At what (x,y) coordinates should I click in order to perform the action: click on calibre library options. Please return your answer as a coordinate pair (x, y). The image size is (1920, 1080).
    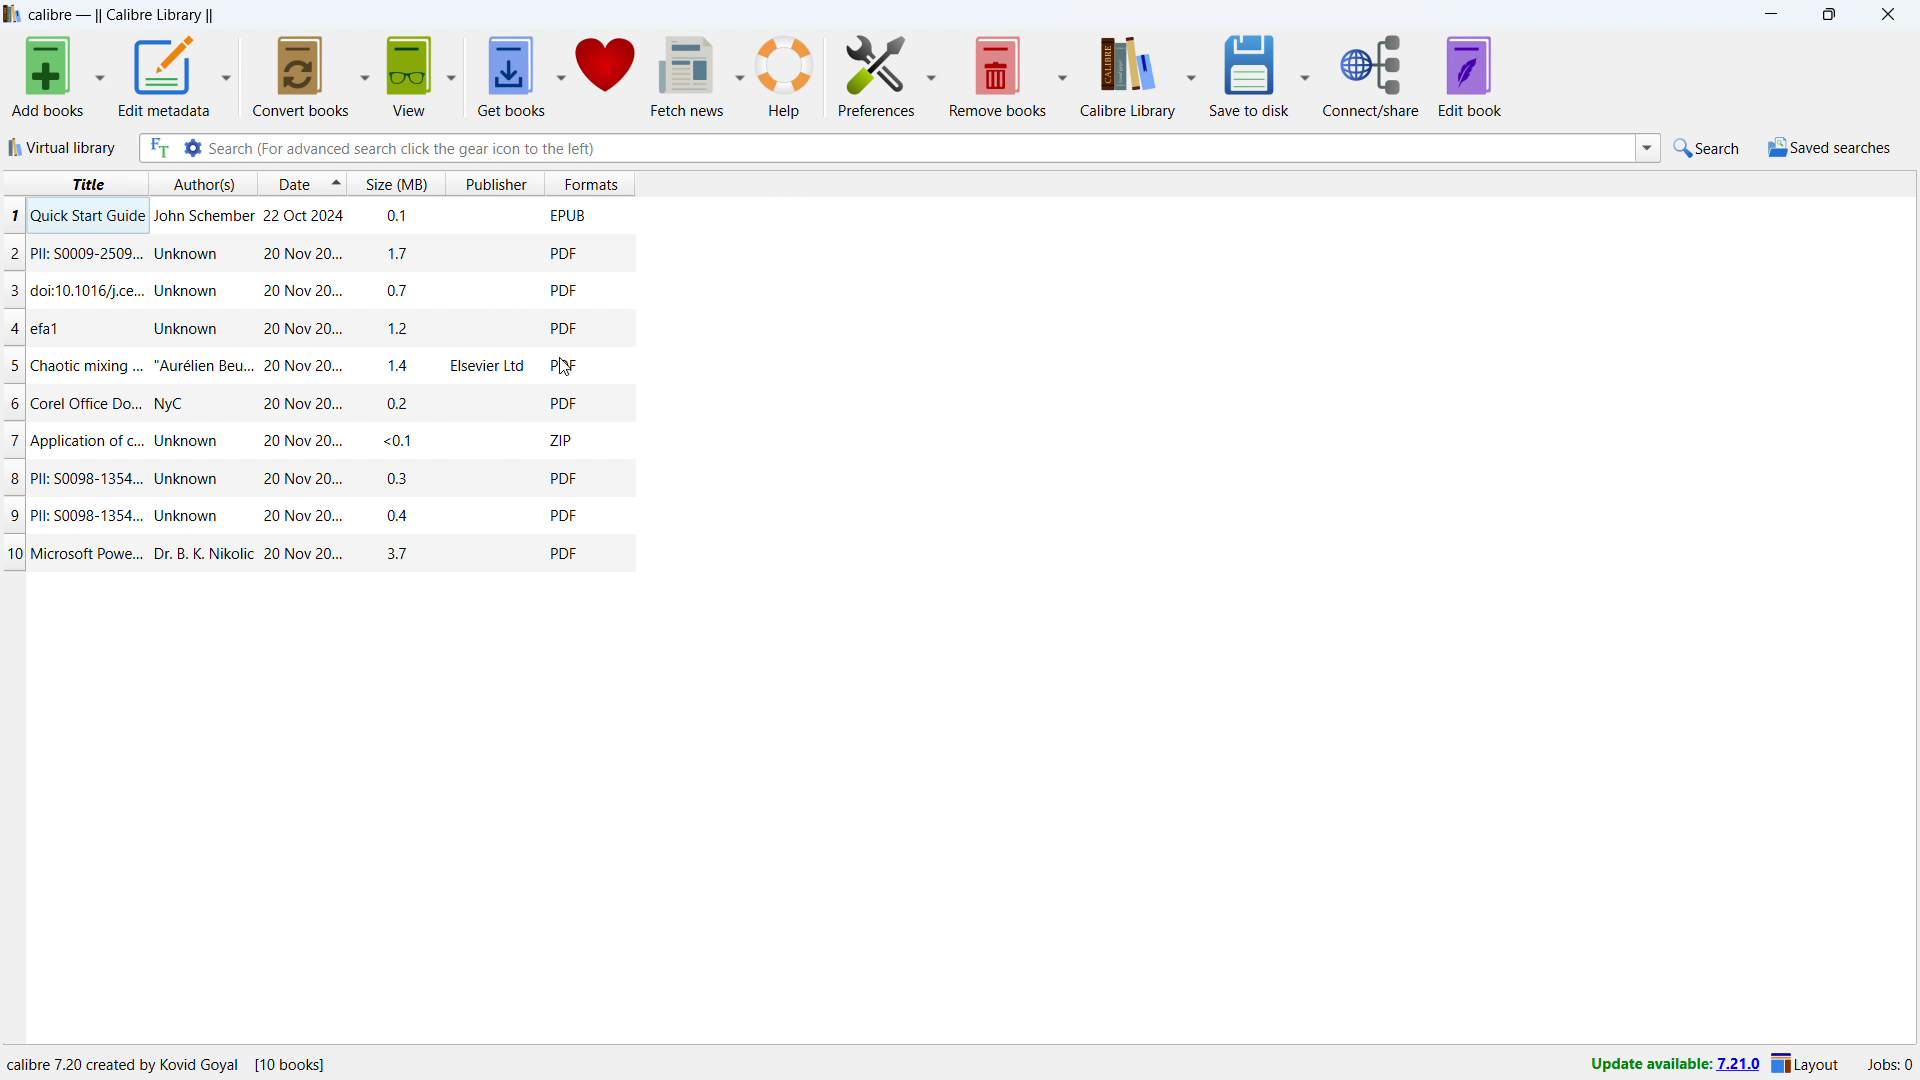
    Looking at the image, I should click on (1193, 76).